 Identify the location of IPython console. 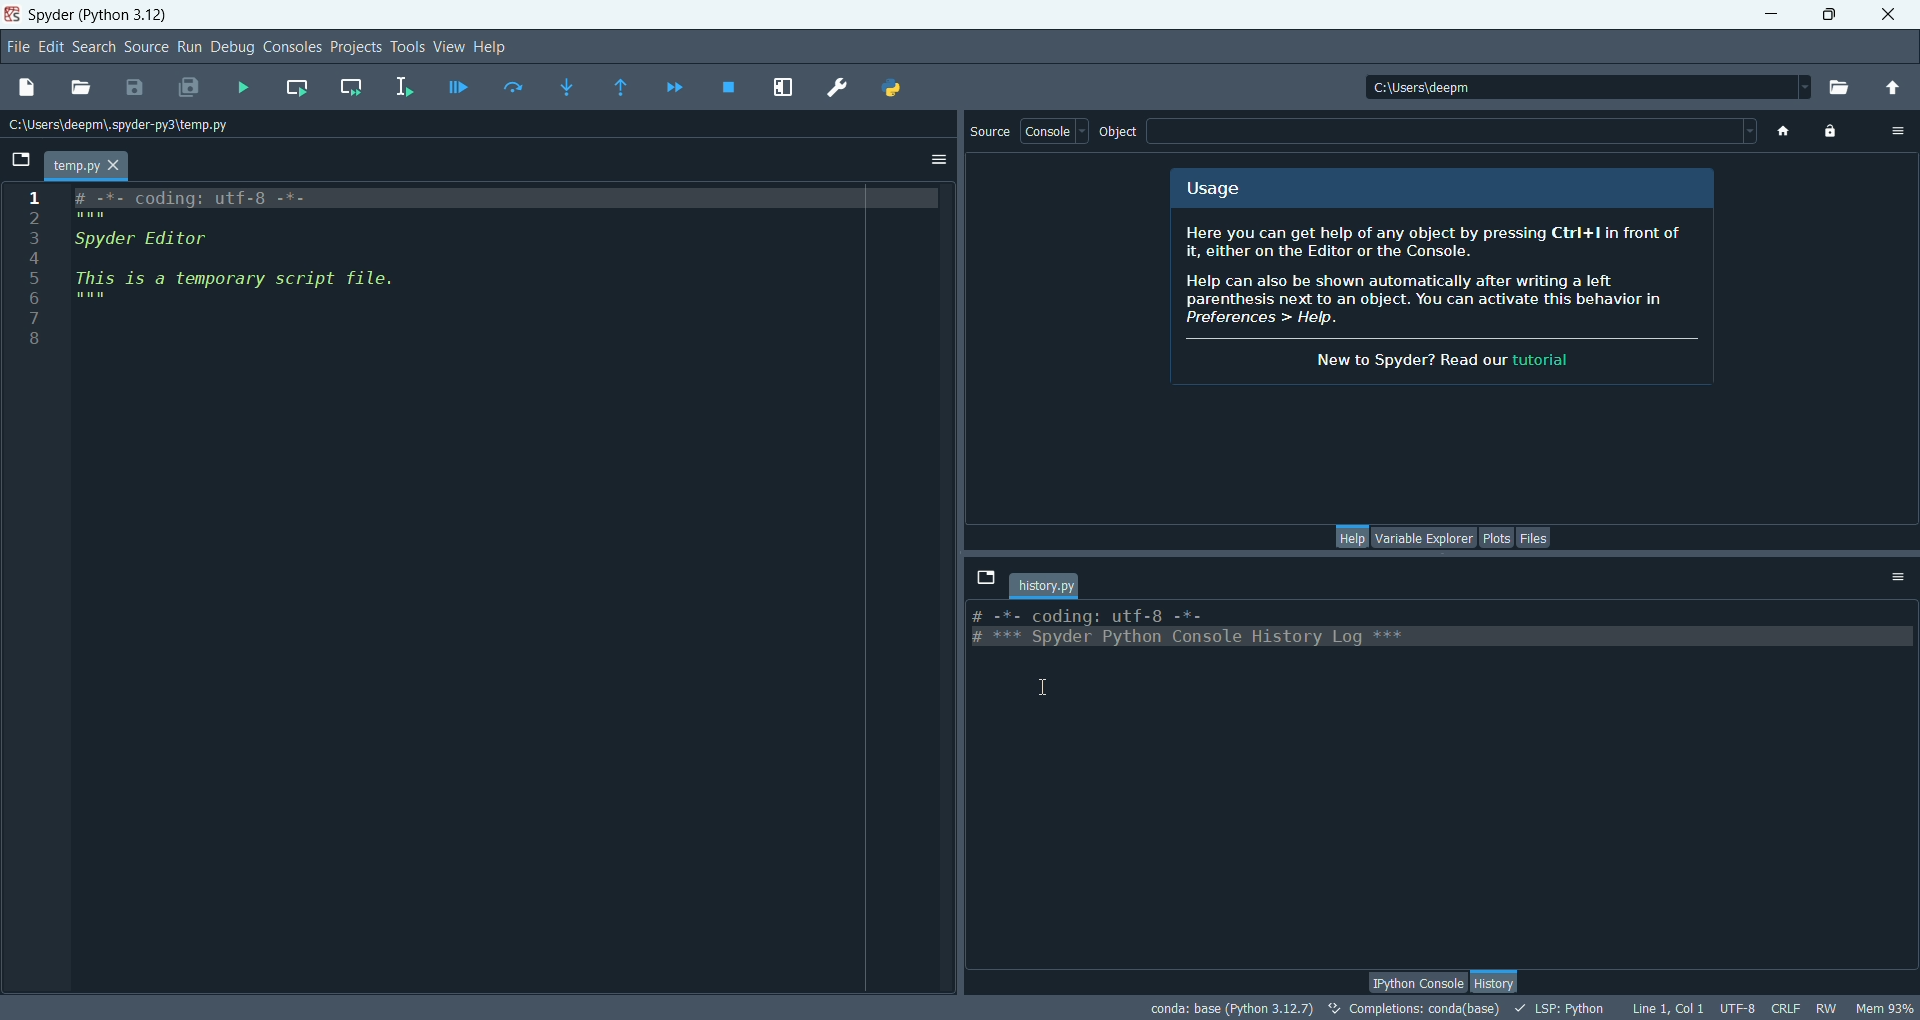
(1414, 981).